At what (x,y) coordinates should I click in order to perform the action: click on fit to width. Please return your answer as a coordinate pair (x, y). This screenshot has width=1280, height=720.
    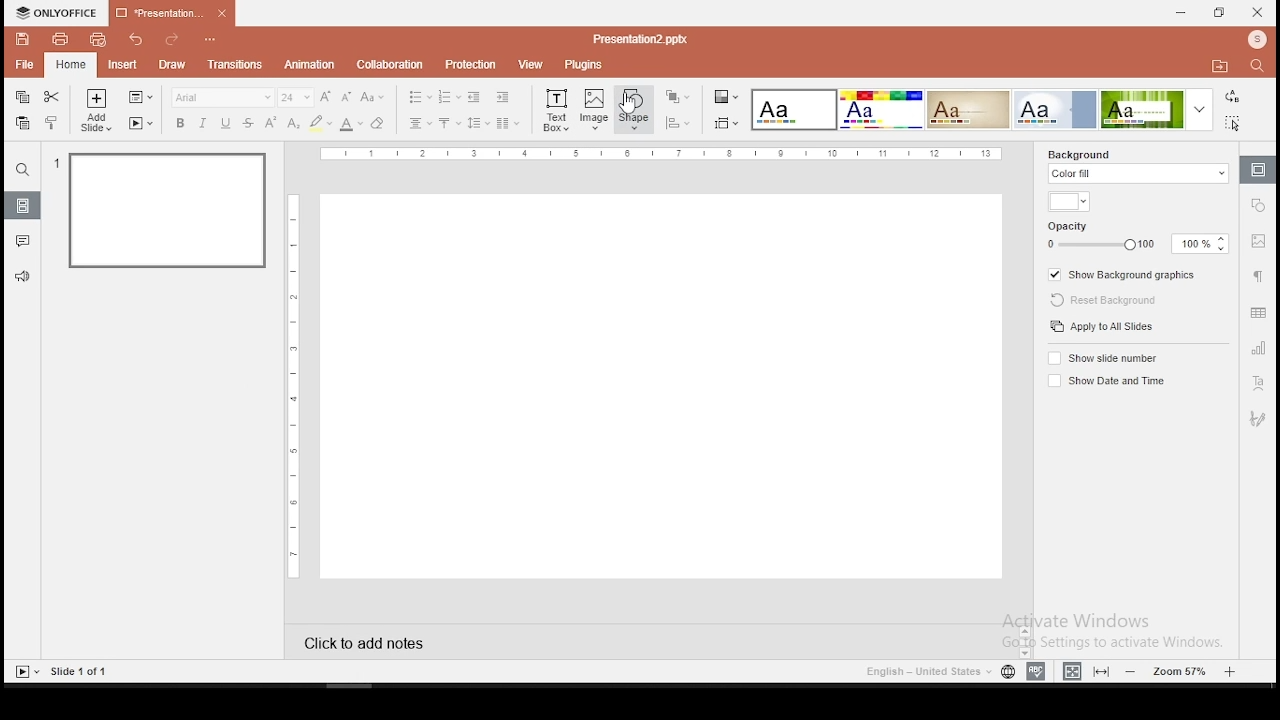
    Looking at the image, I should click on (1072, 670).